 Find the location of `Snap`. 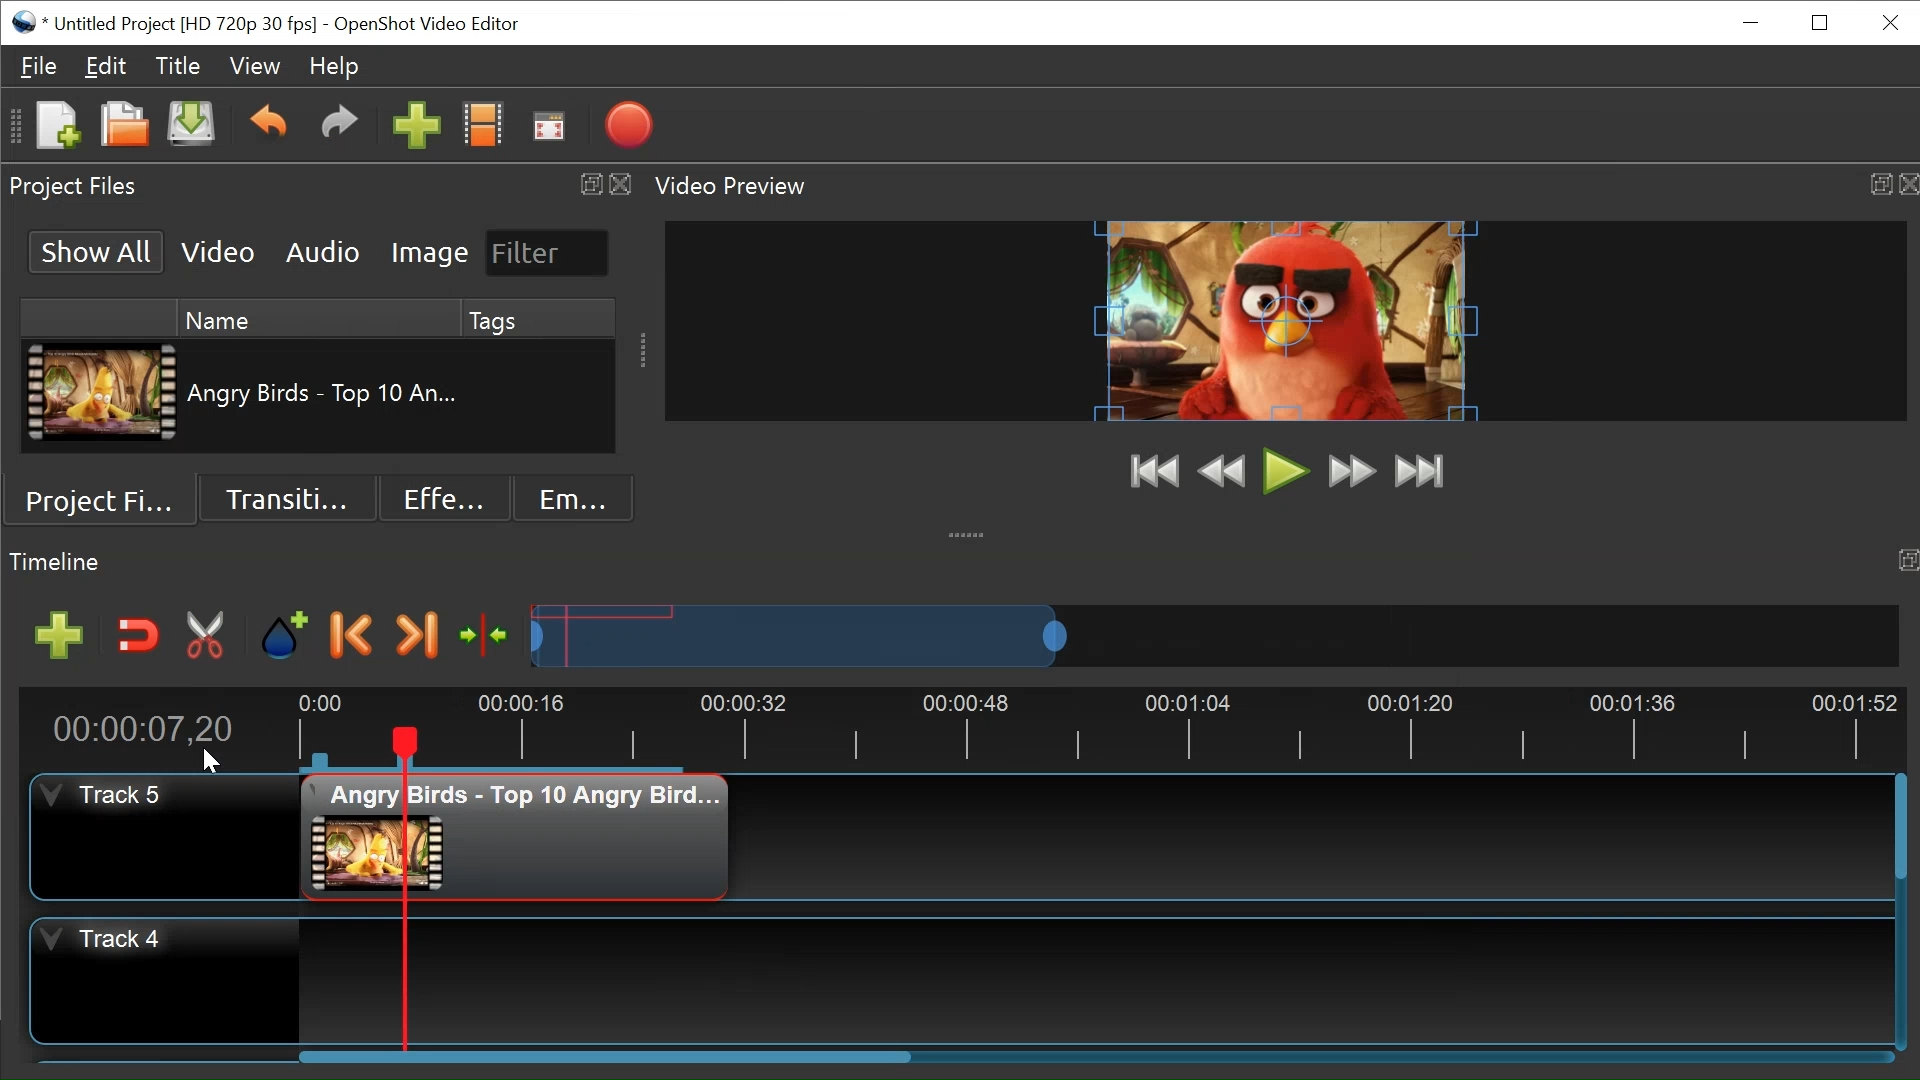

Snap is located at coordinates (137, 635).